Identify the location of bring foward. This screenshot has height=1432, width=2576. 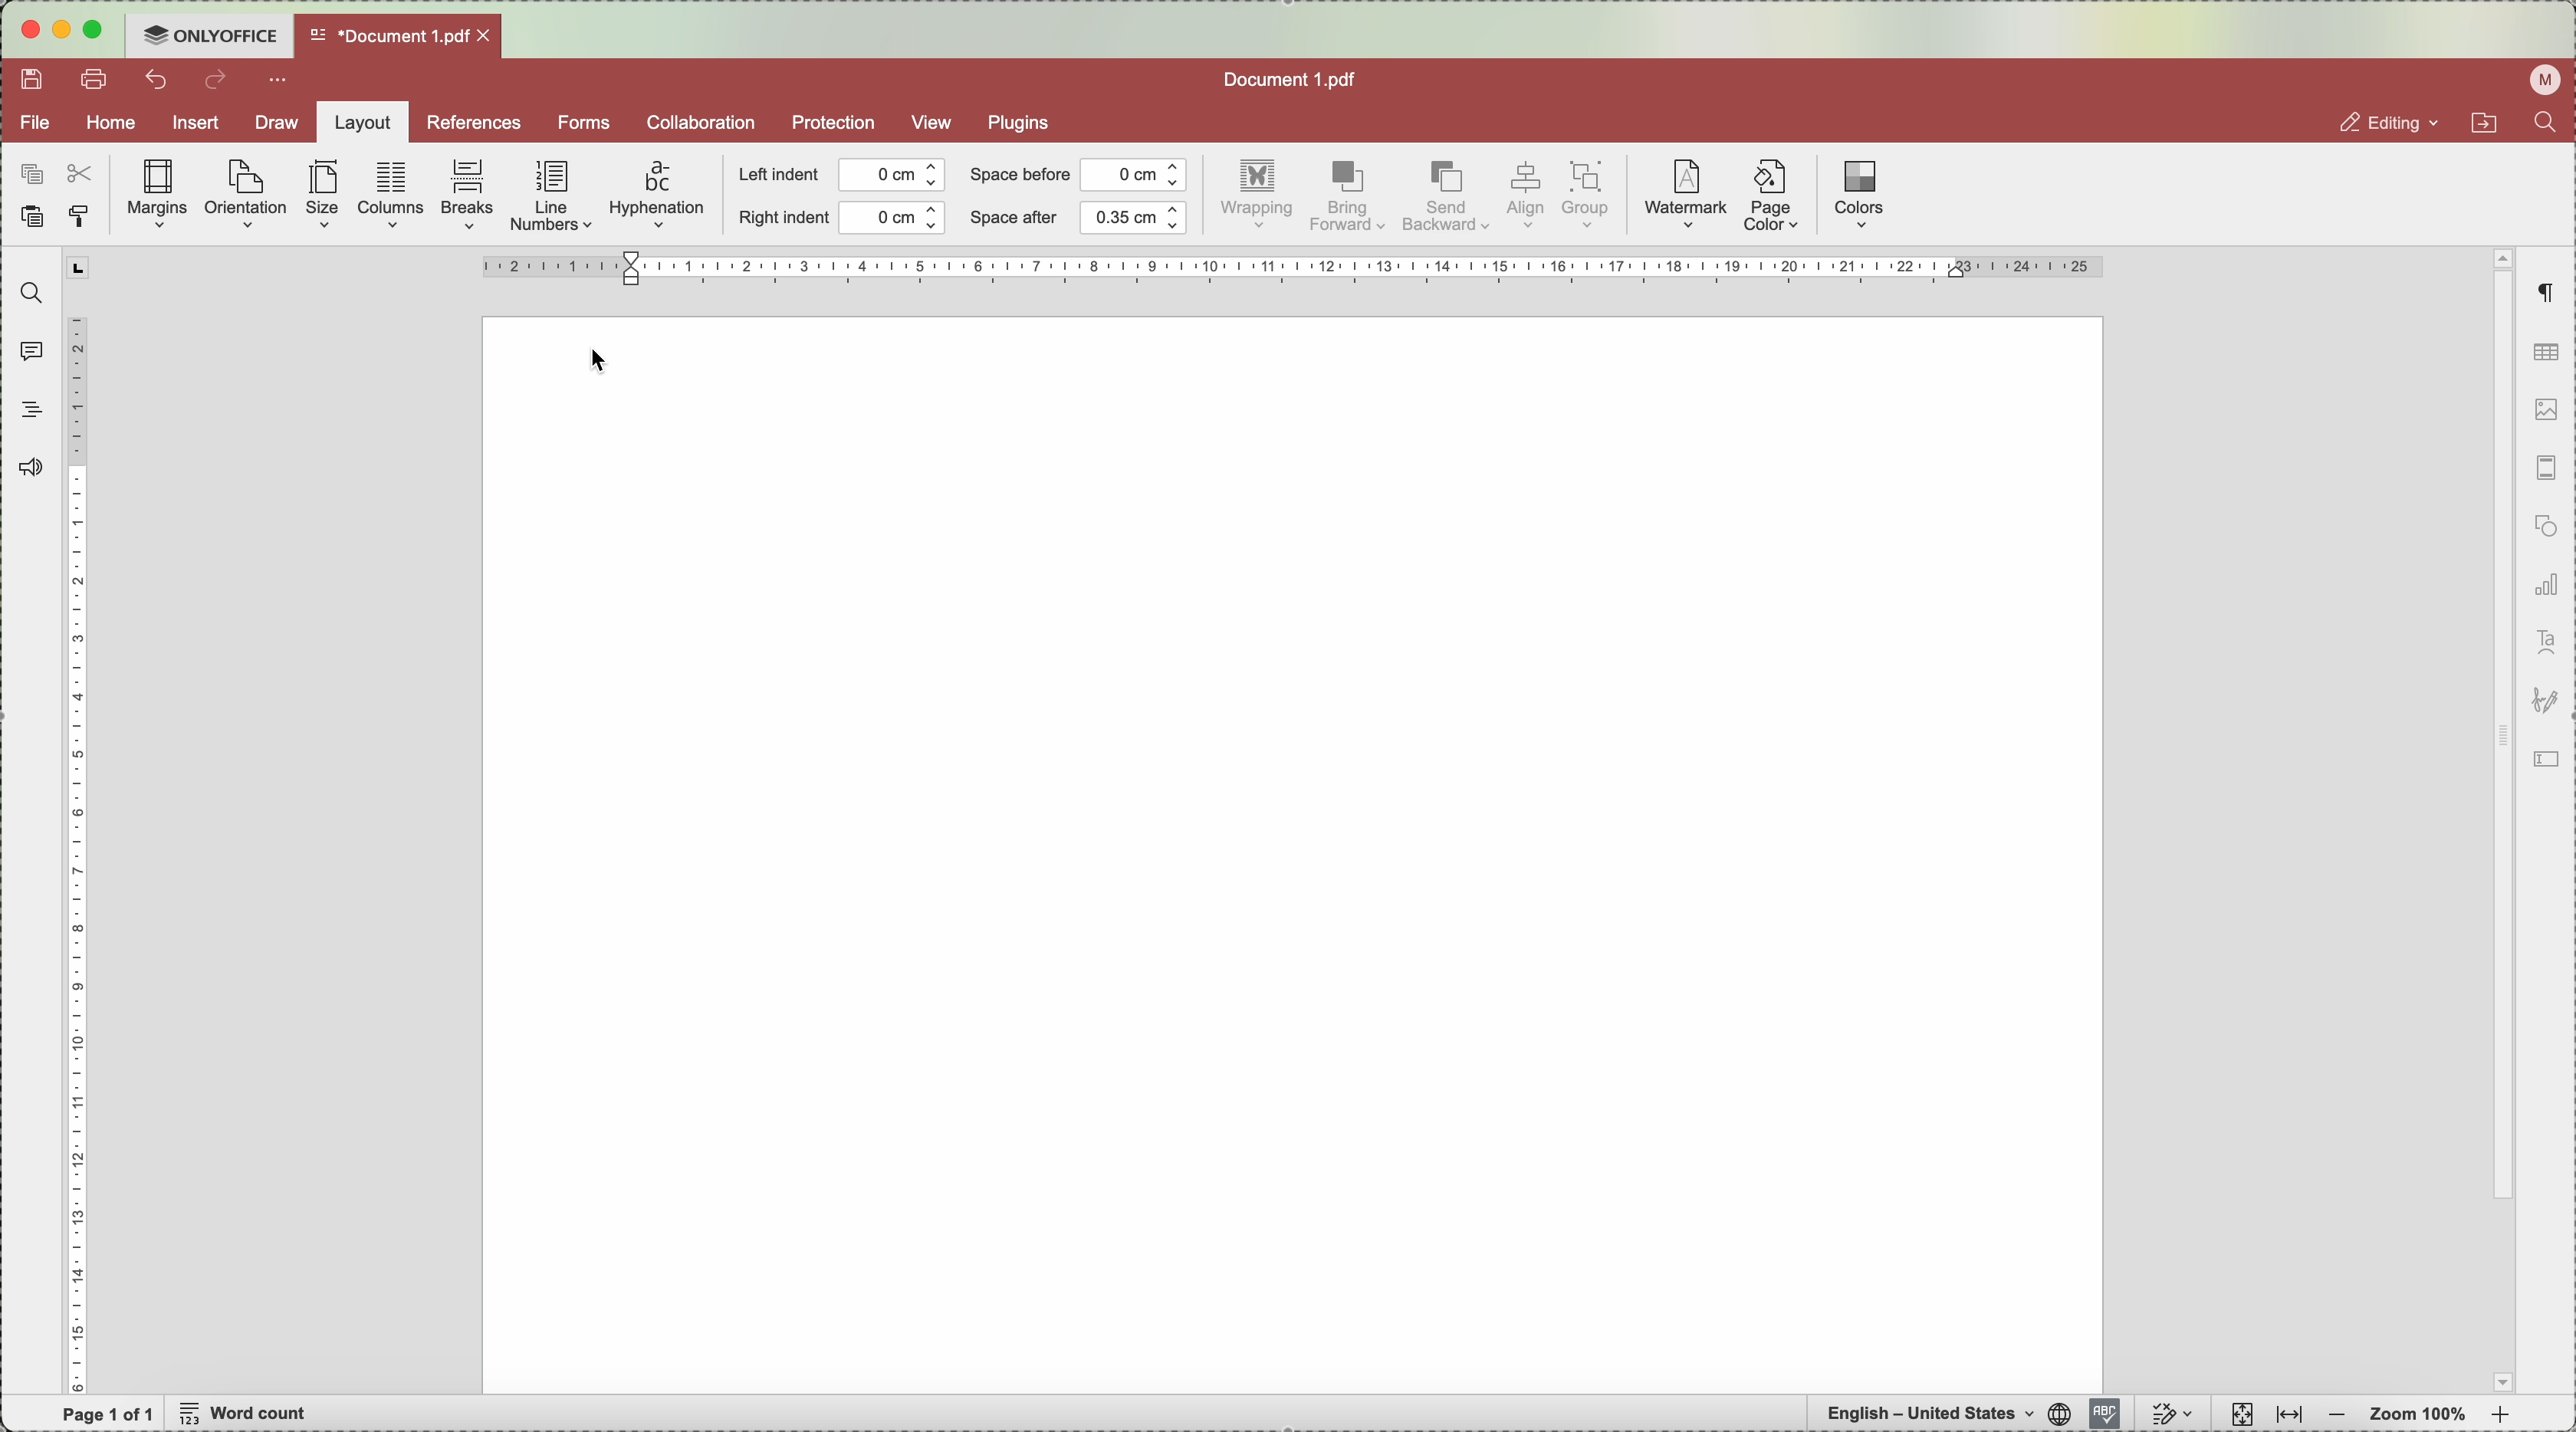
(1349, 197).